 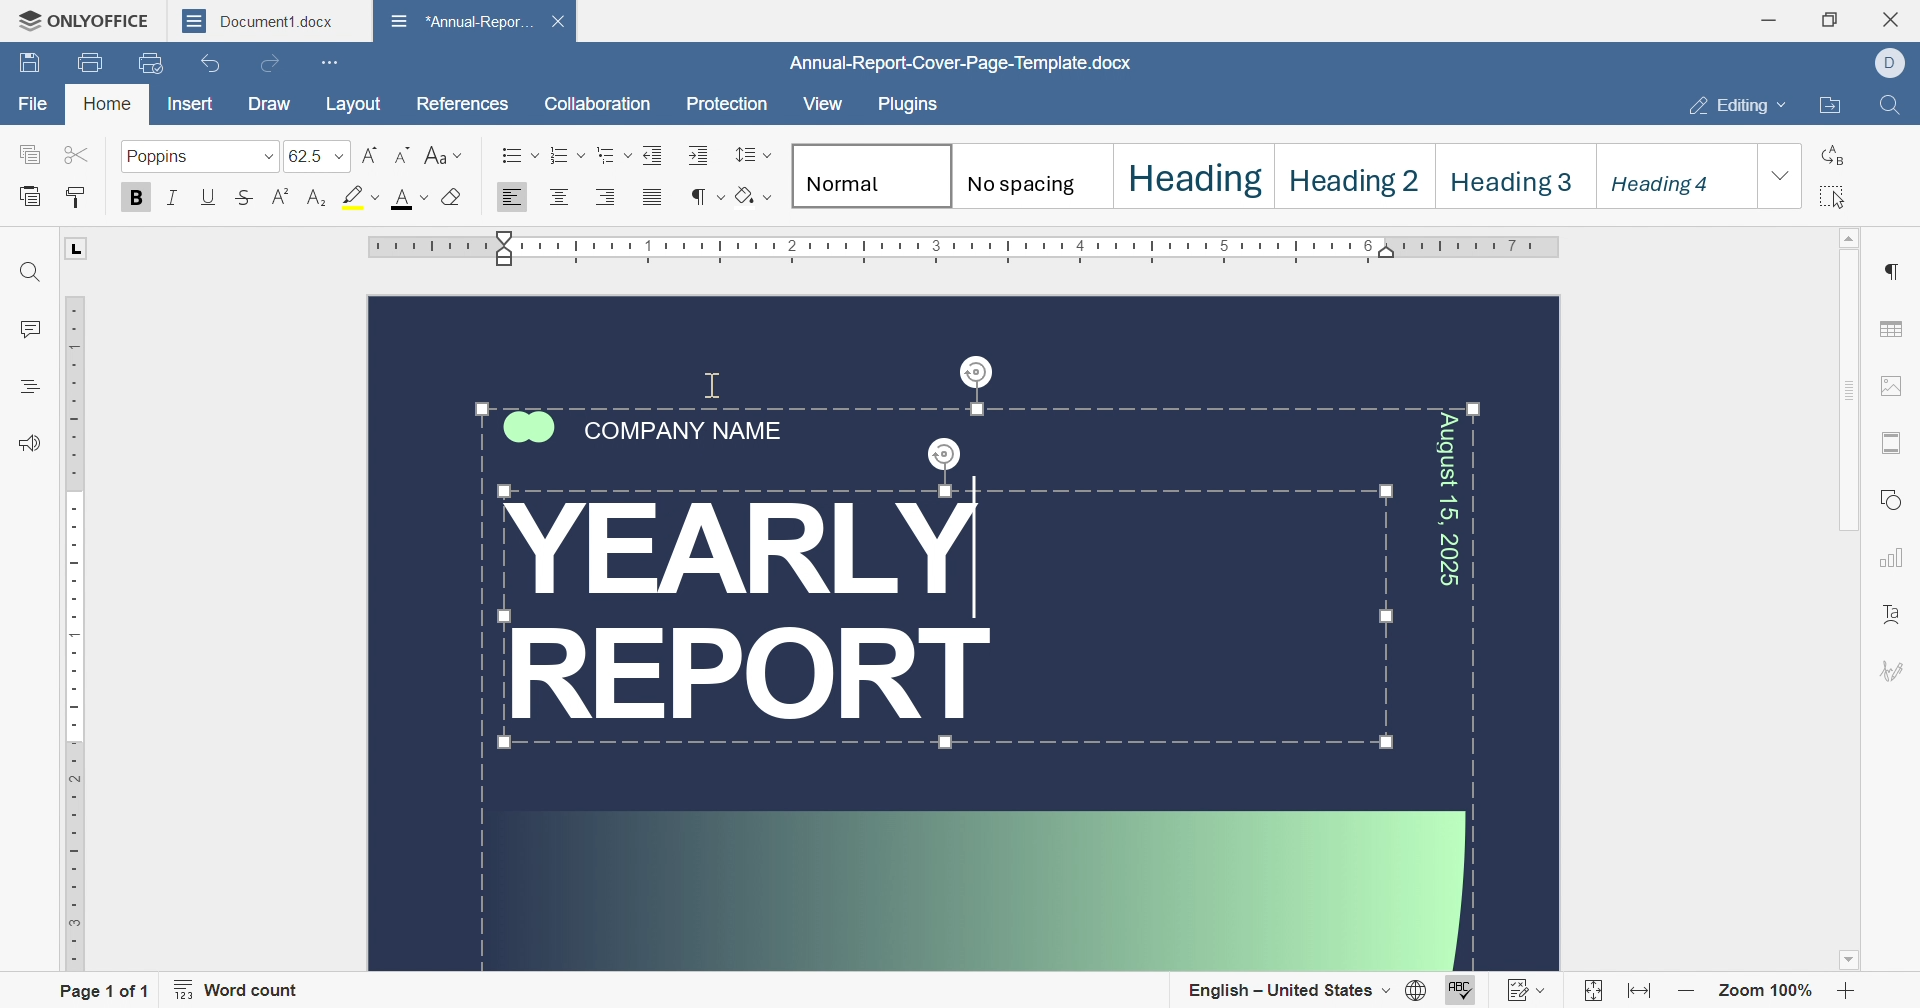 I want to click on comments, so click(x=29, y=326).